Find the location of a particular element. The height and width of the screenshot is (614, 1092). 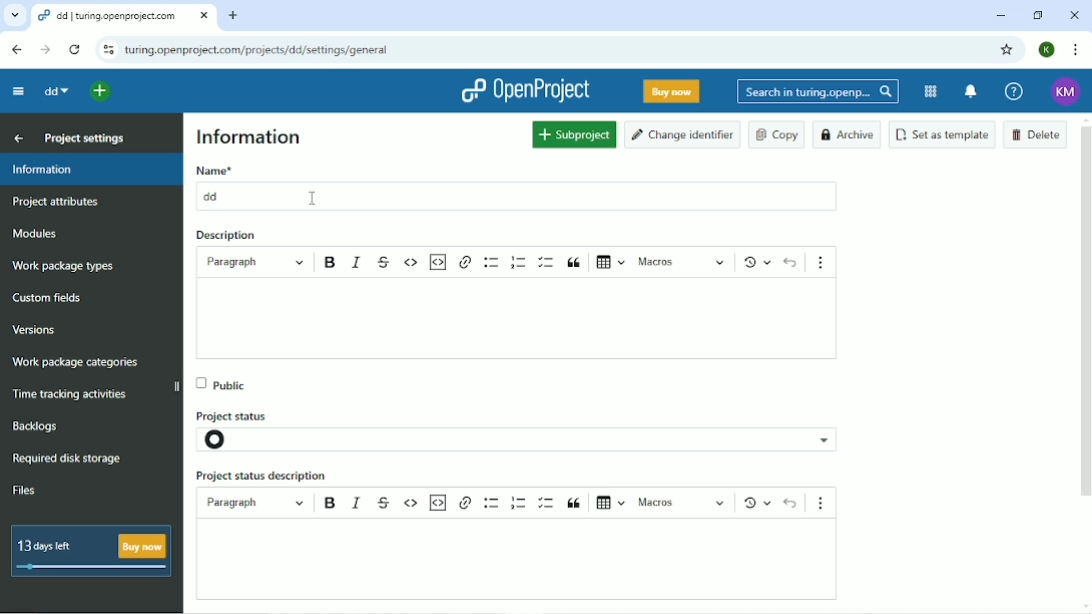

text box is located at coordinates (531, 320).